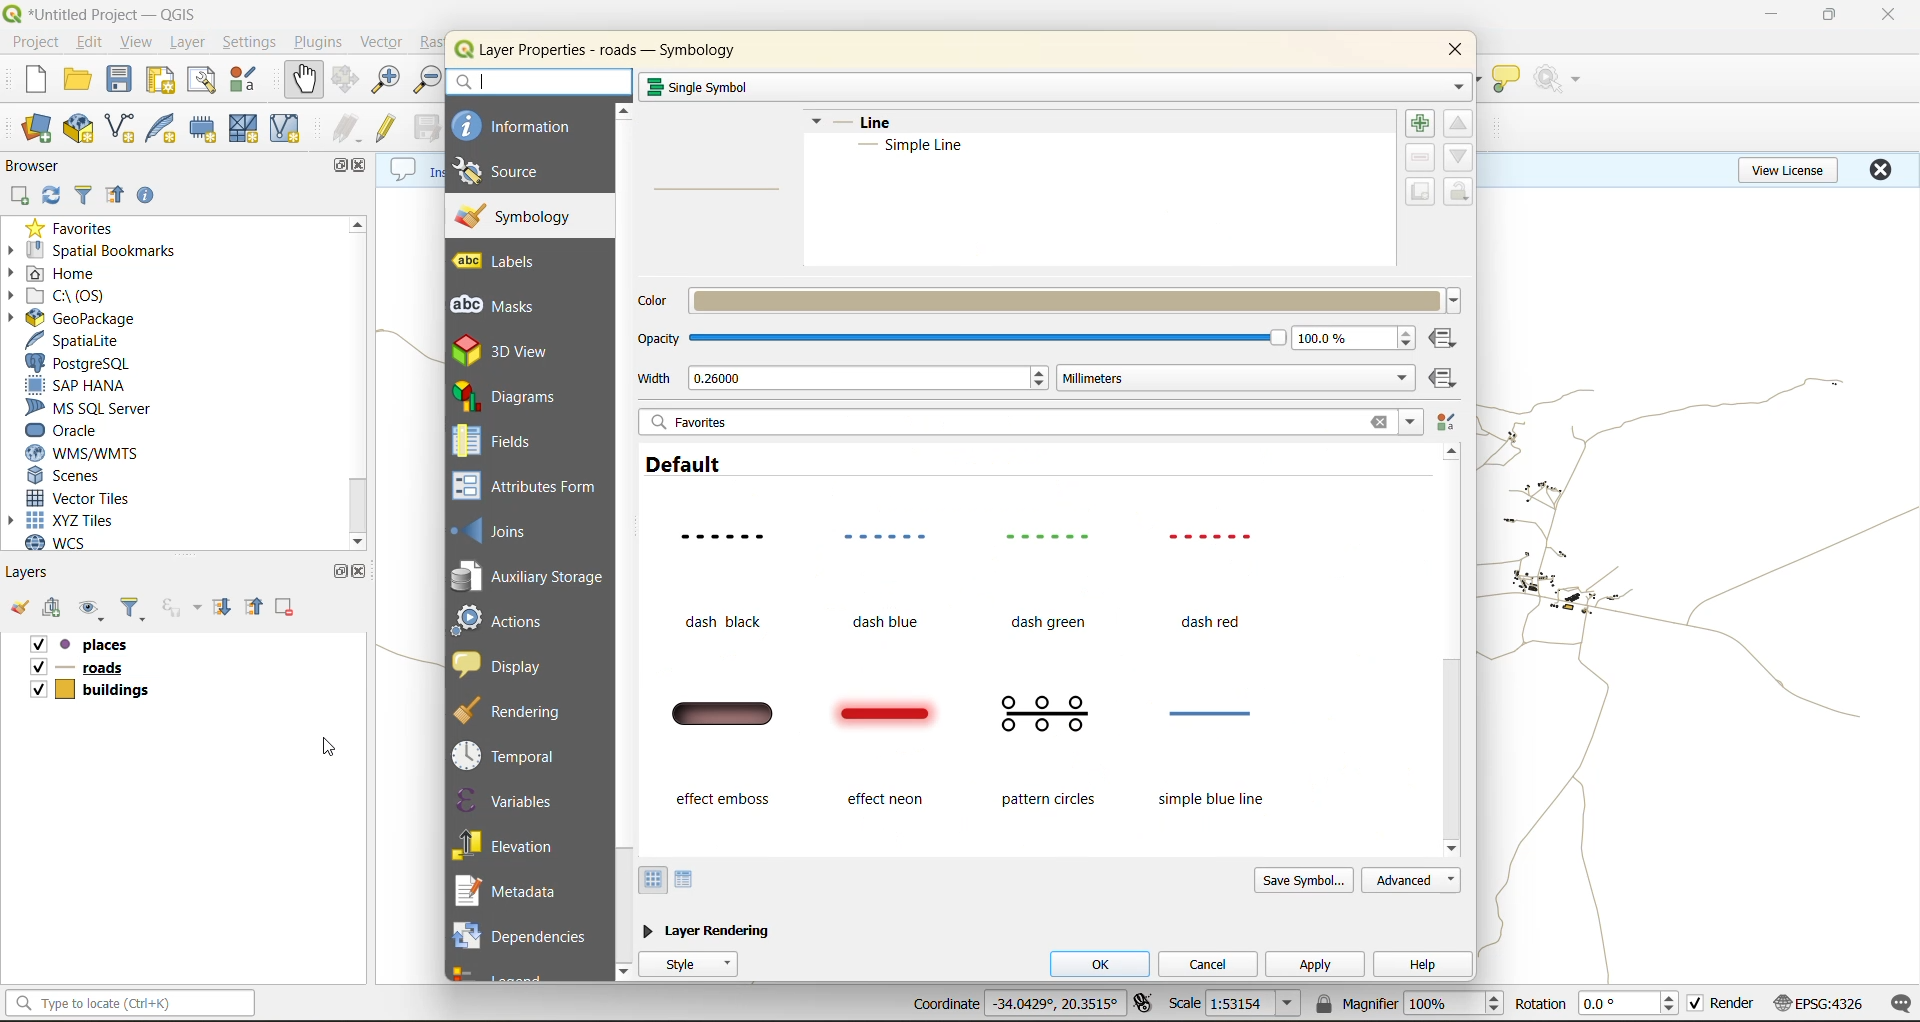 The height and width of the screenshot is (1022, 1920). What do you see at coordinates (520, 485) in the screenshot?
I see `attributes form` at bounding box center [520, 485].